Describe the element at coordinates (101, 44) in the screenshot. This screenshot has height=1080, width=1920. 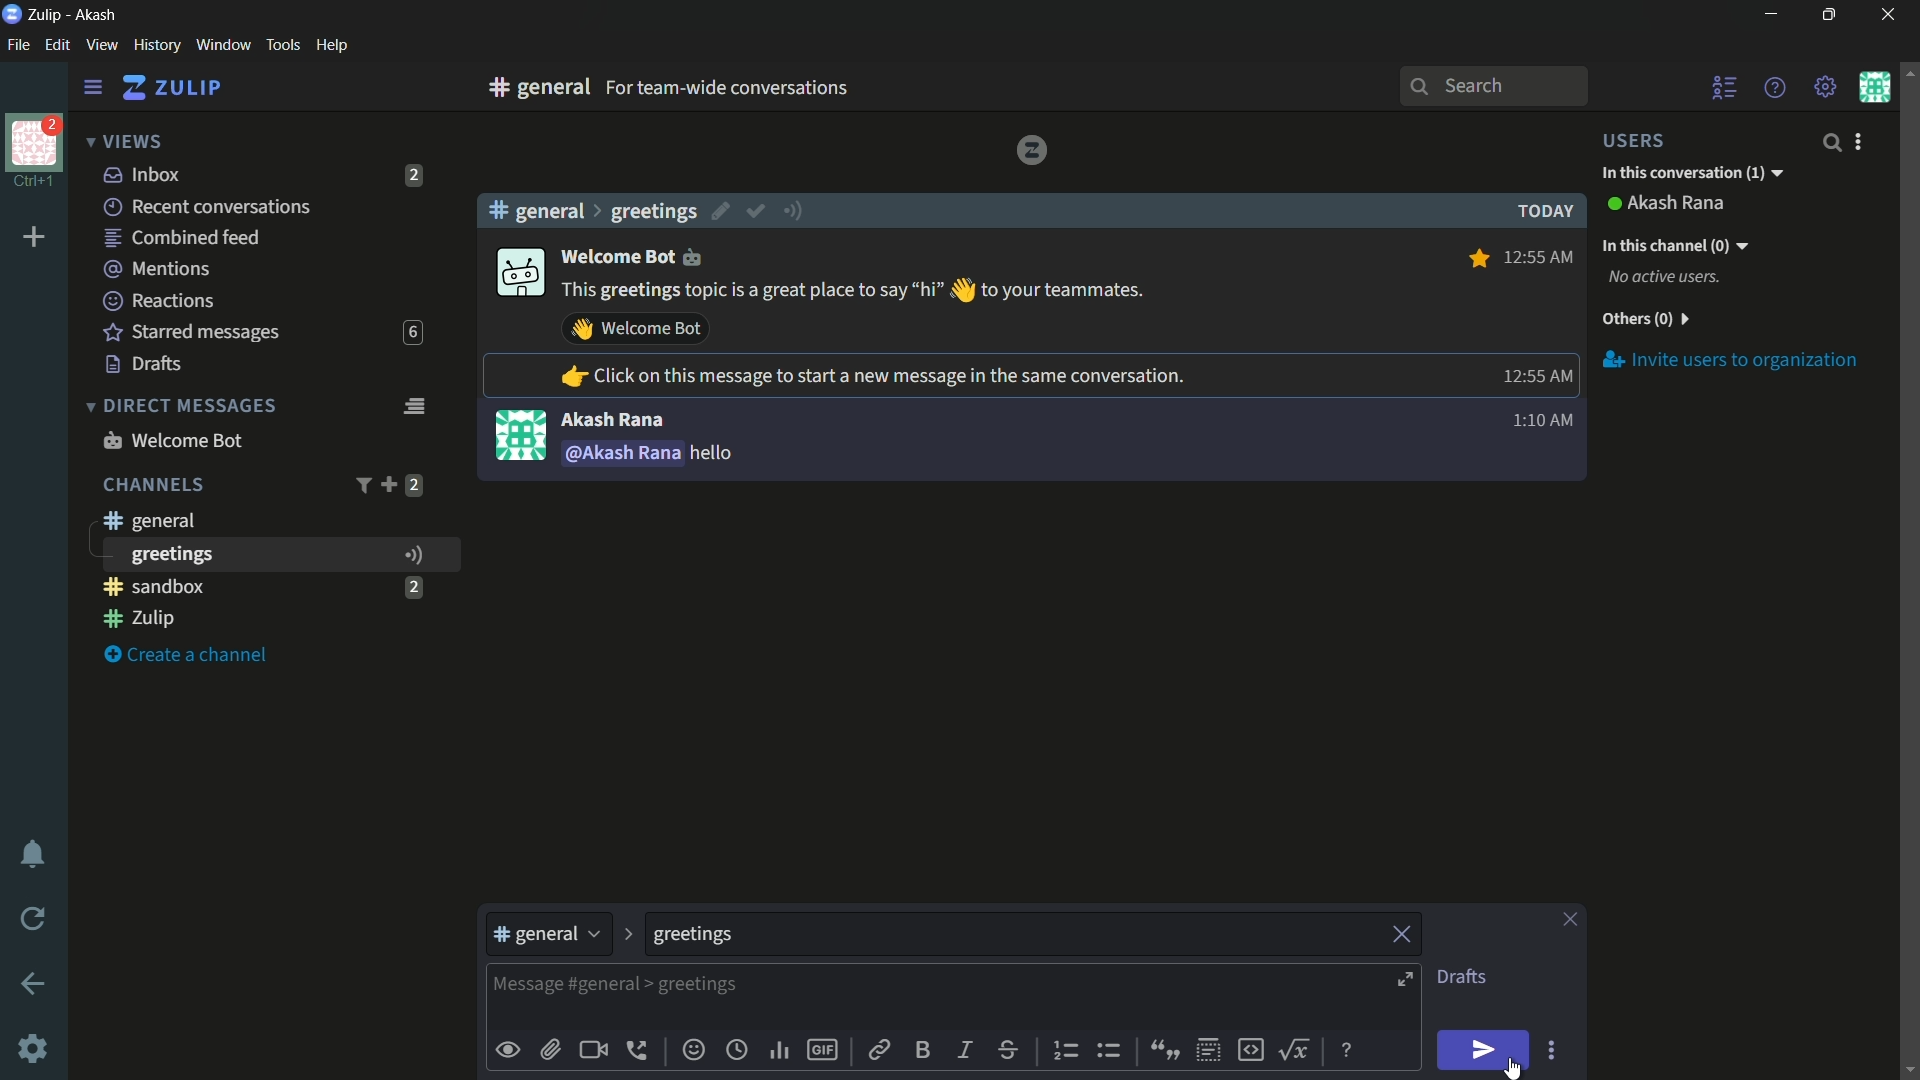
I see `view menu` at that location.